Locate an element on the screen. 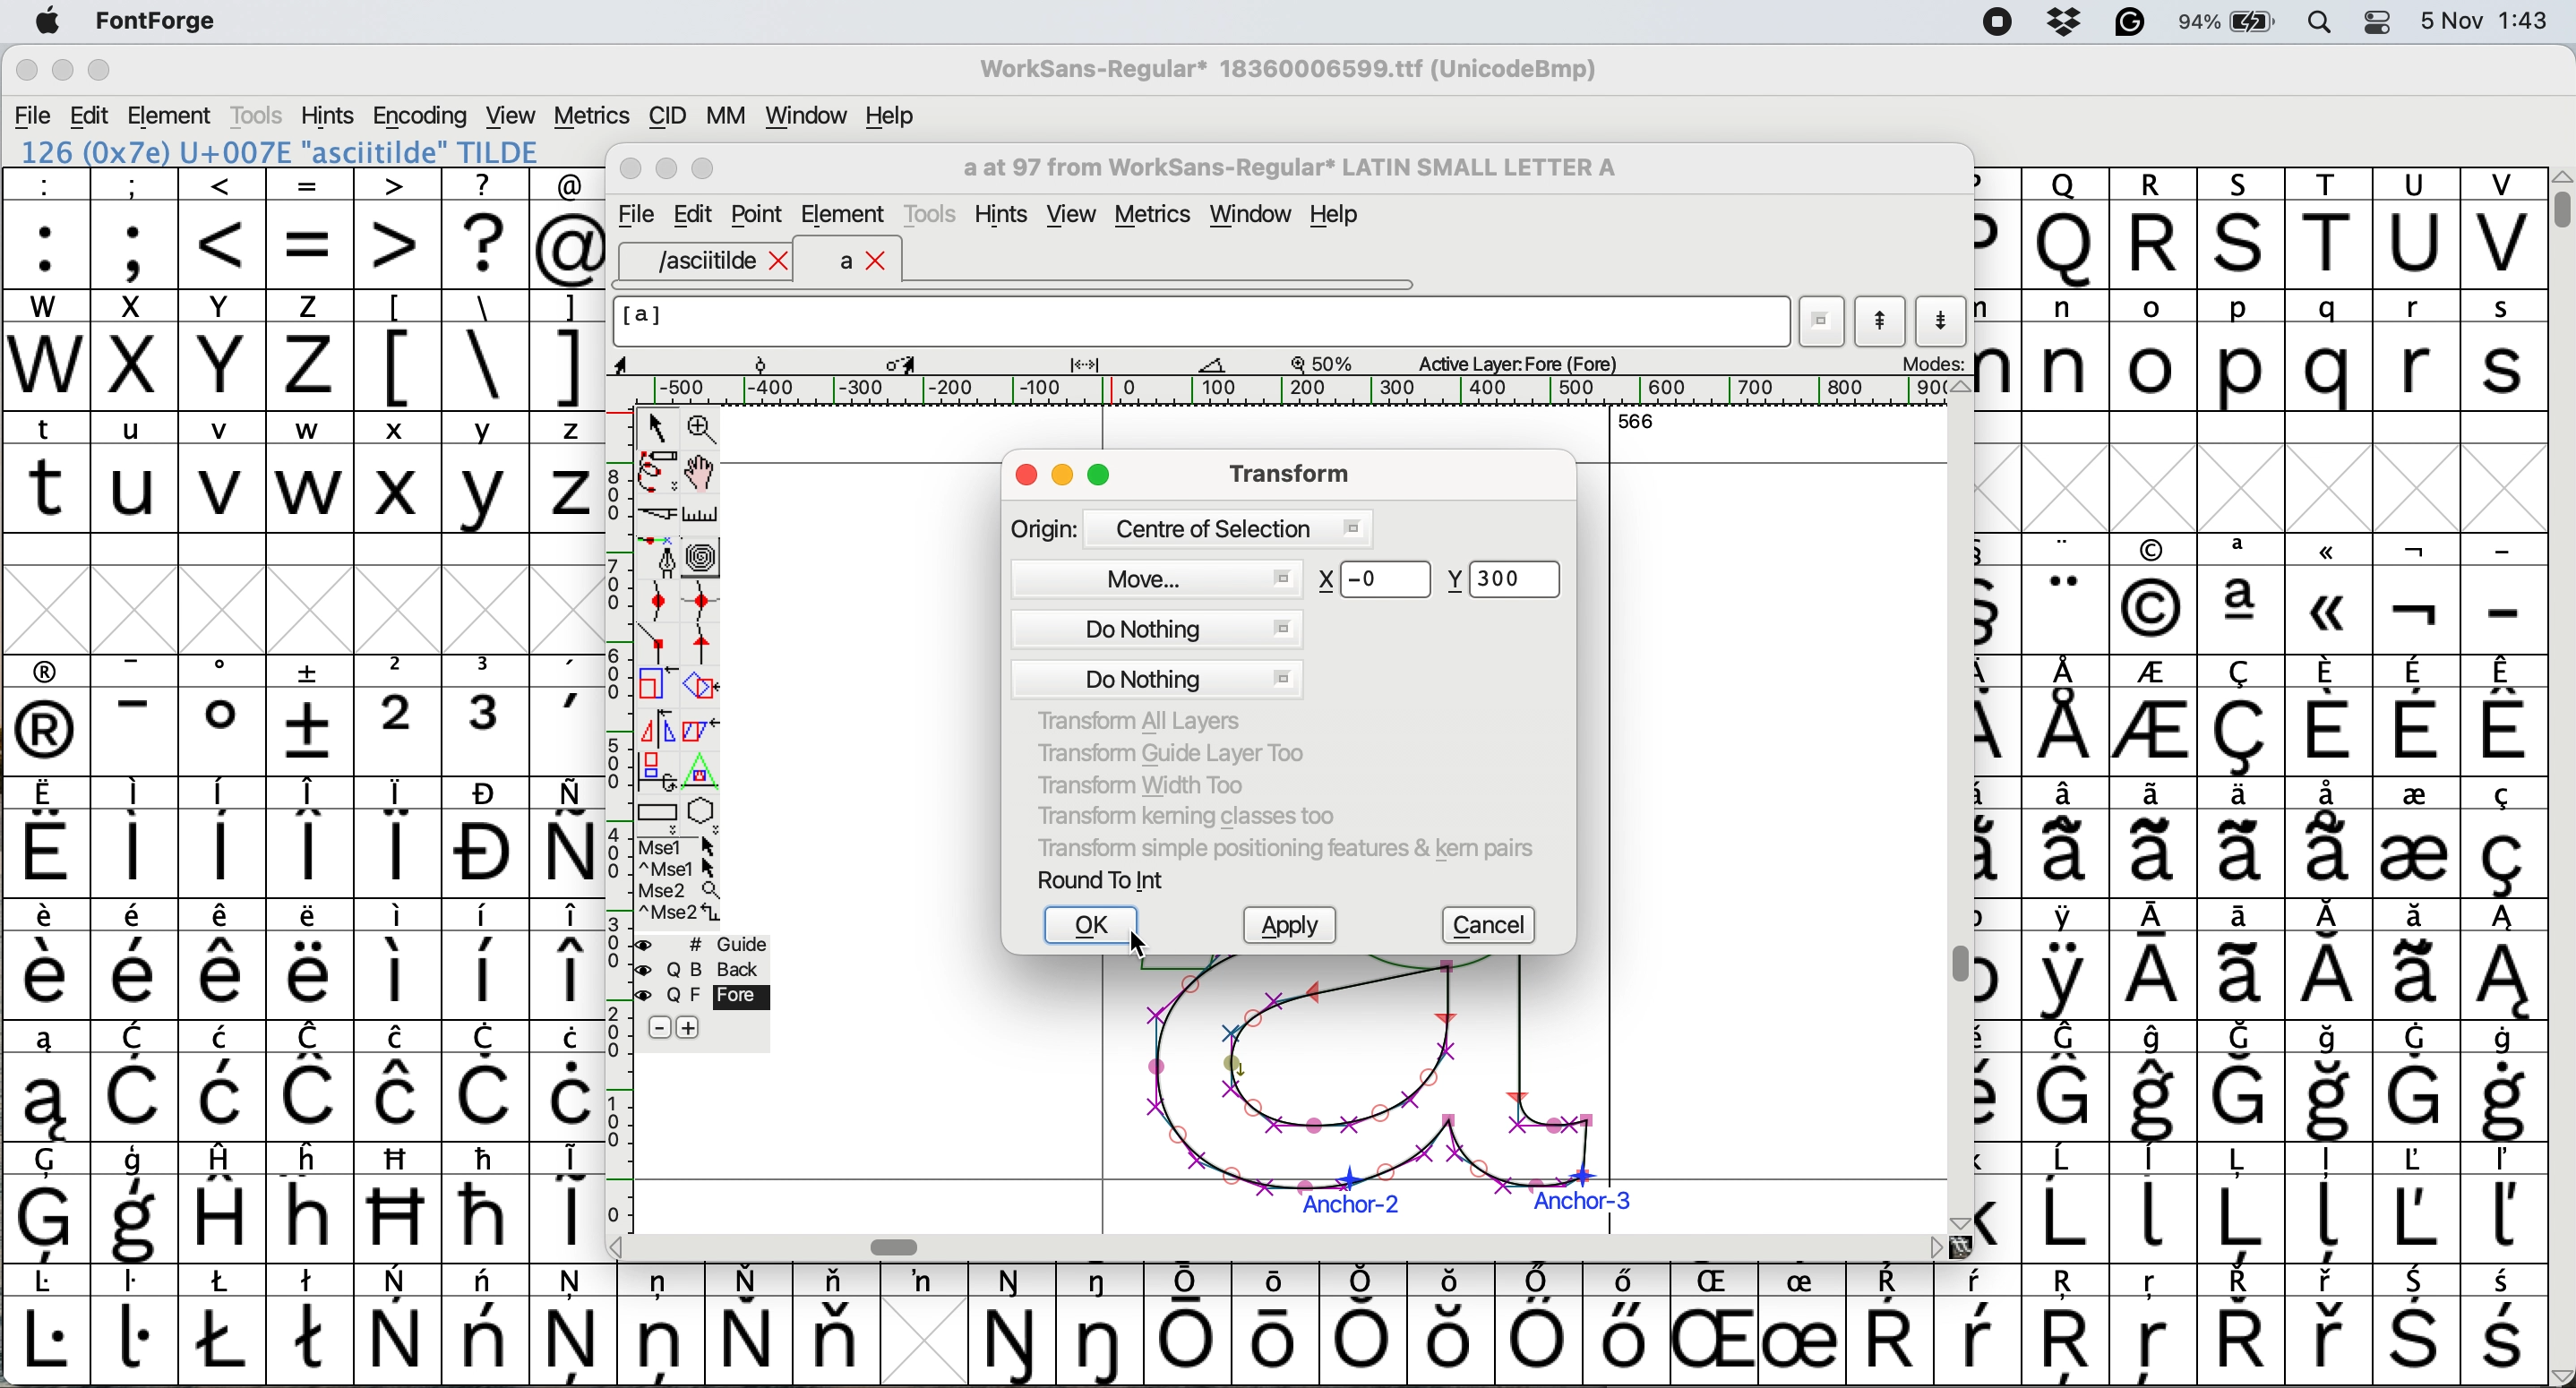  cid is located at coordinates (665, 117).